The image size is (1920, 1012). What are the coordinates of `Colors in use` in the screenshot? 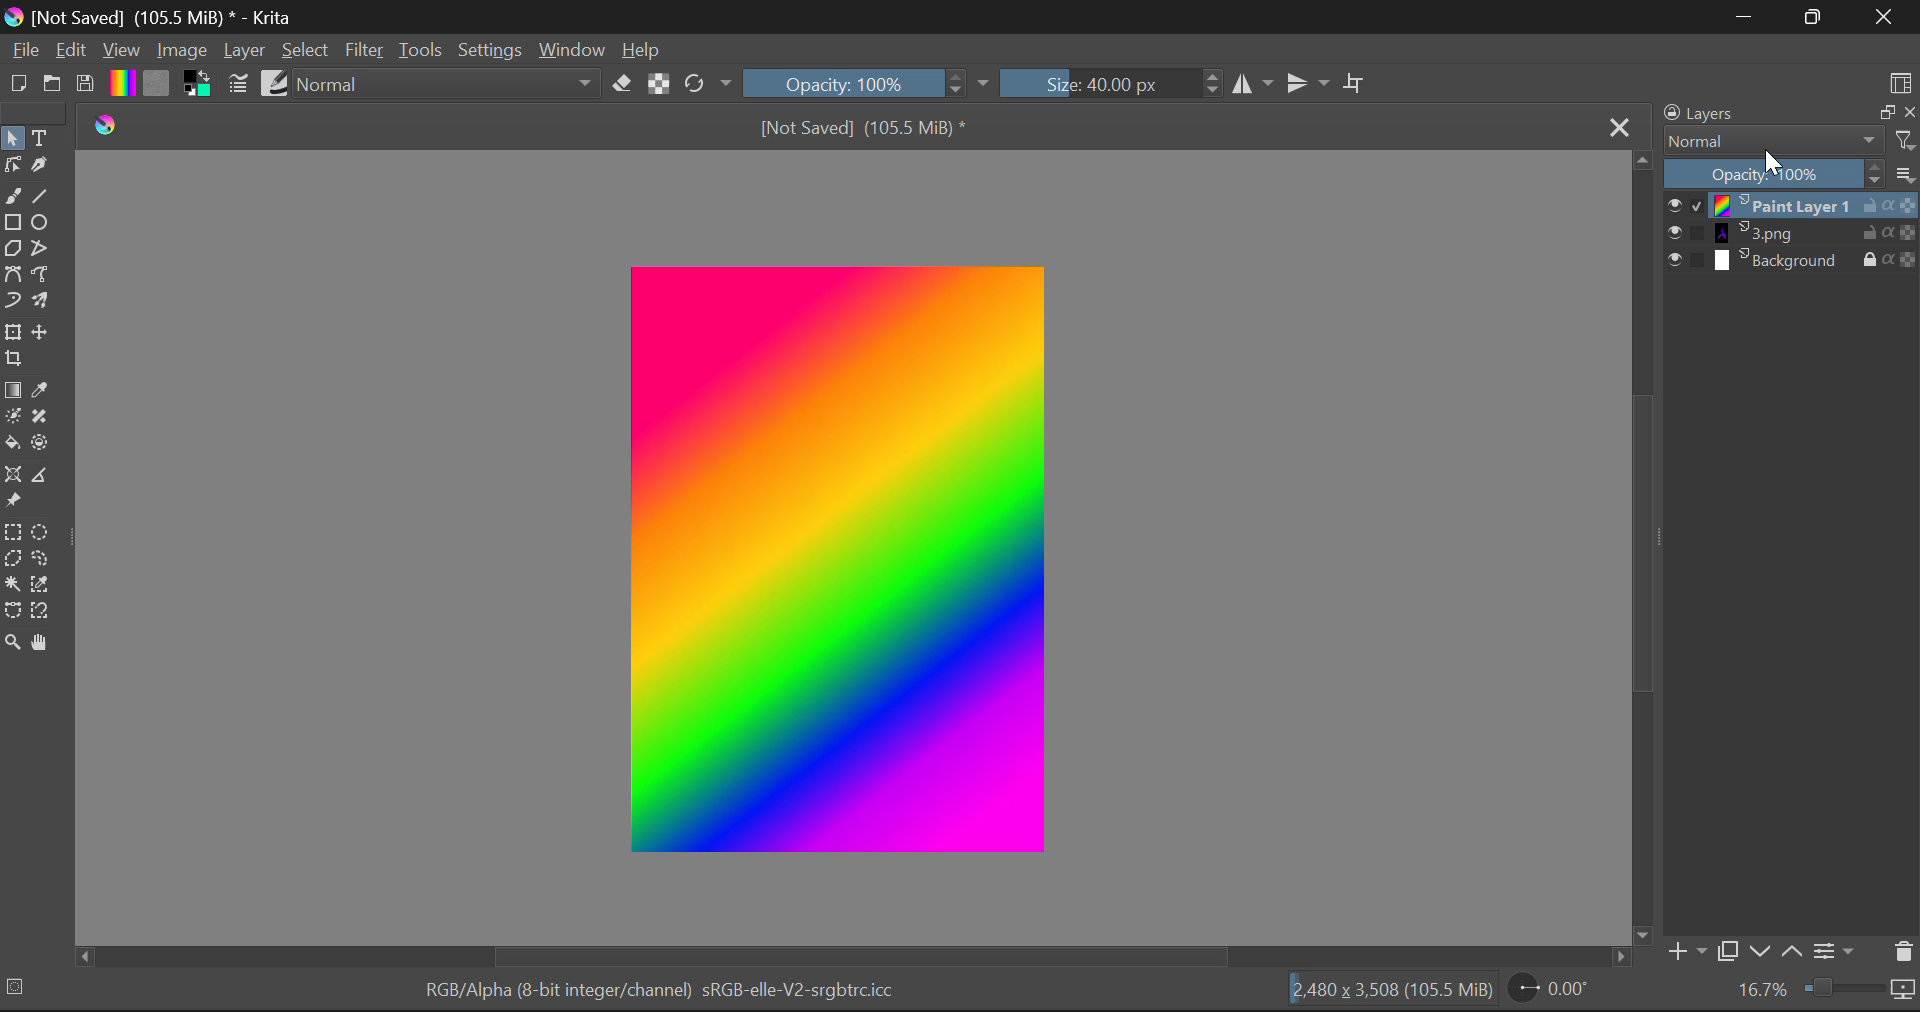 It's located at (199, 85).